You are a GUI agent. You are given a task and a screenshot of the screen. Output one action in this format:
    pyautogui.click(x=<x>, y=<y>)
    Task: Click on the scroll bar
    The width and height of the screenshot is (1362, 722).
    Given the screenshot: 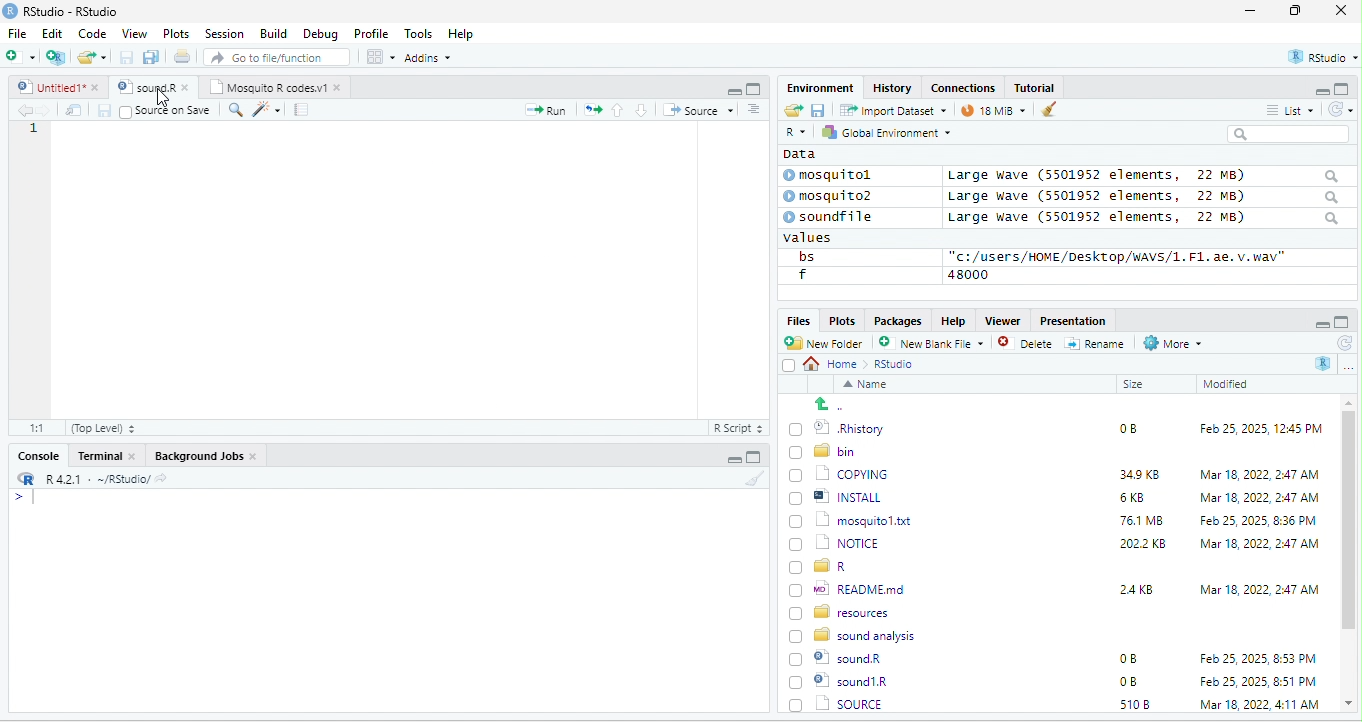 What is the action you would take?
    pyautogui.click(x=759, y=267)
    